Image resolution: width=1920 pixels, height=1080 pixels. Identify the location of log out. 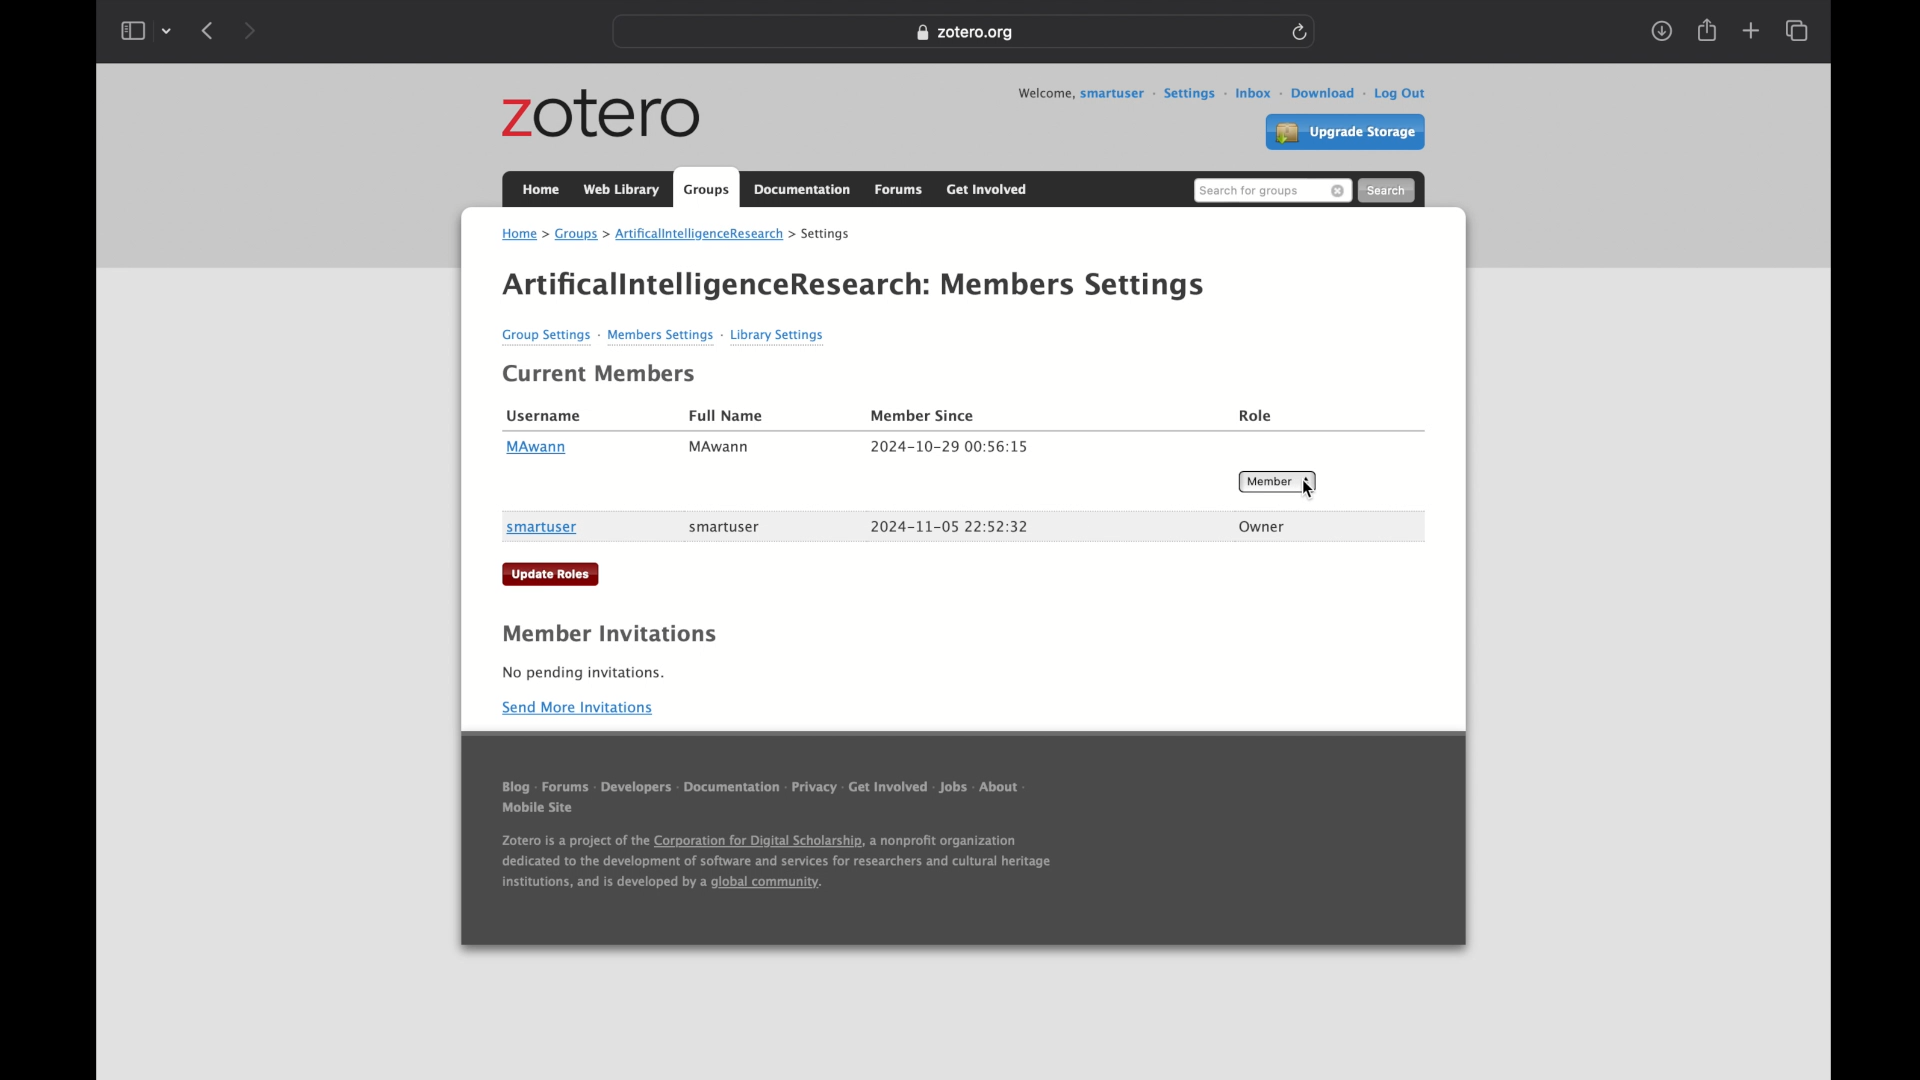
(1394, 94).